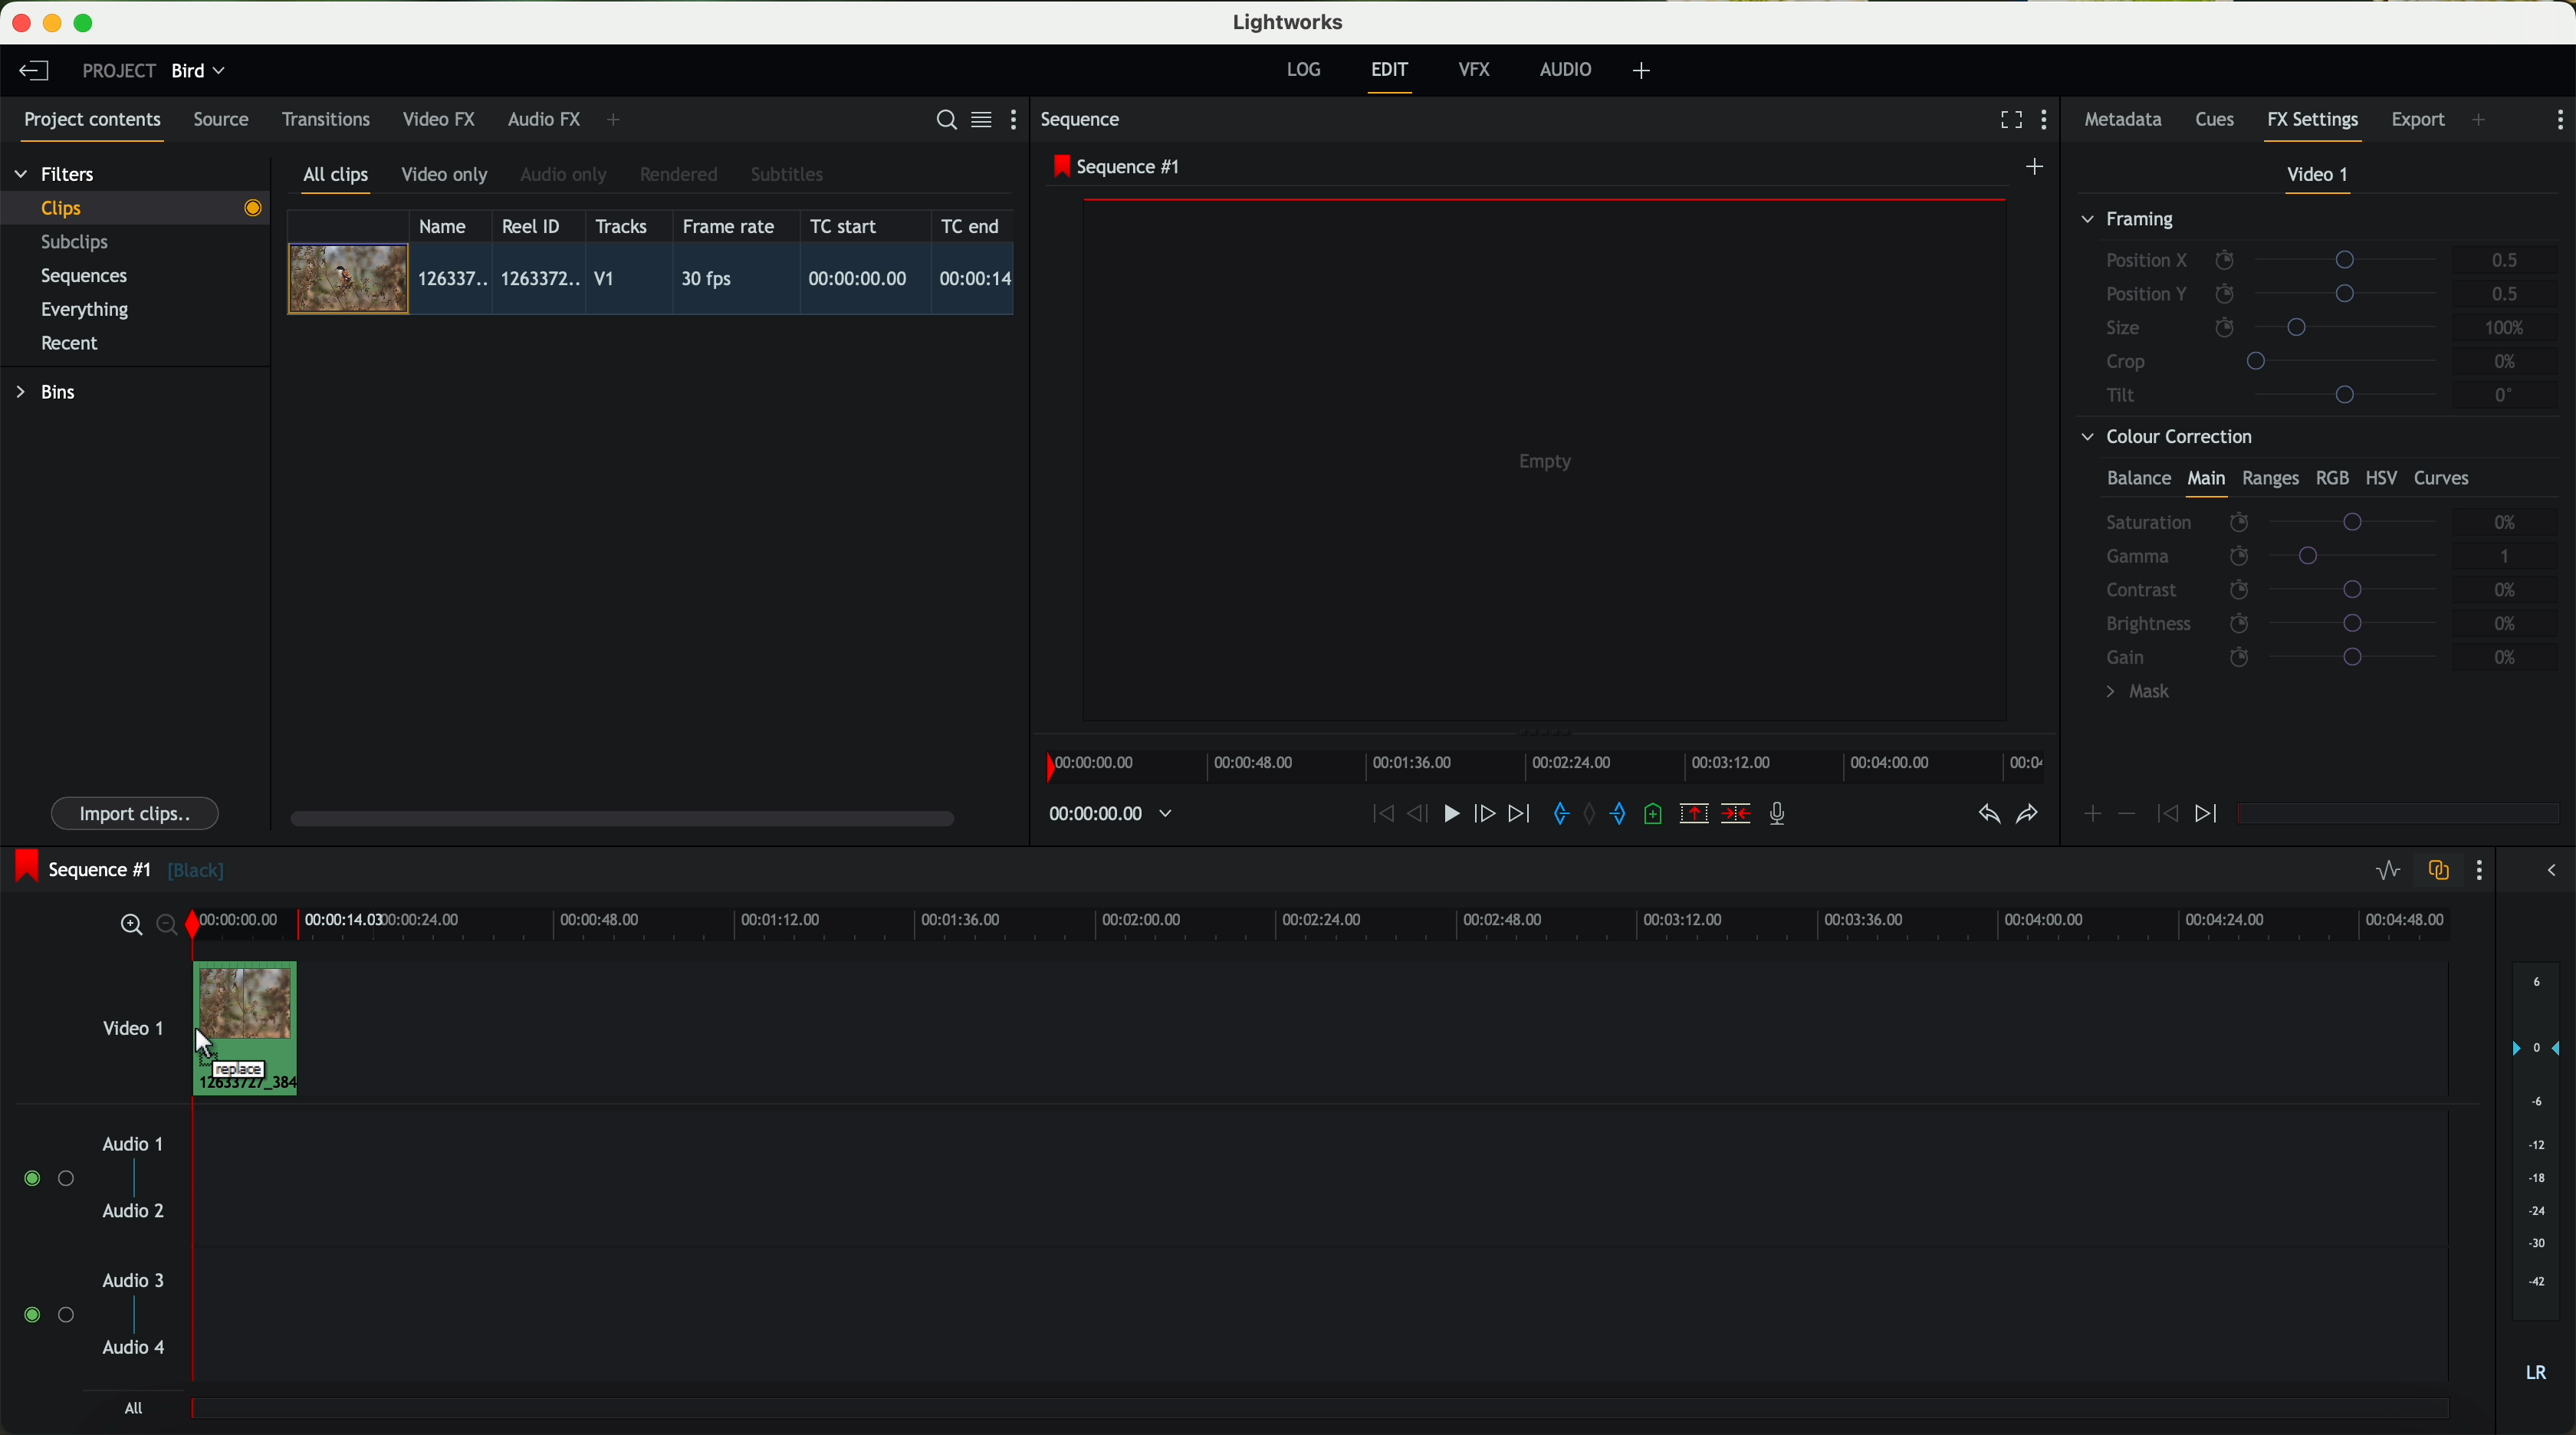  What do you see at coordinates (2380, 477) in the screenshot?
I see `HSV` at bounding box center [2380, 477].